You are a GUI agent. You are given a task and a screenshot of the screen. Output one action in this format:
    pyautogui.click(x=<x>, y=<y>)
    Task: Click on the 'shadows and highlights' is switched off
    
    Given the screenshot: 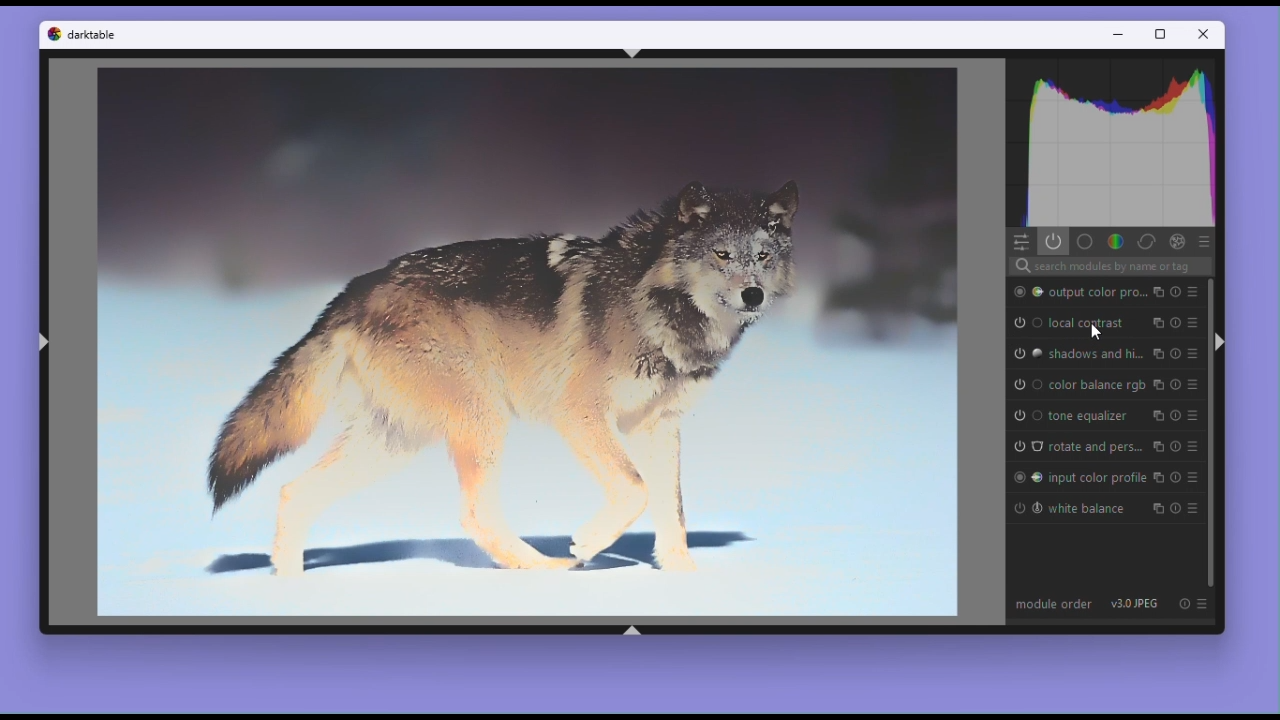 What is the action you would take?
    pyautogui.click(x=1028, y=354)
    